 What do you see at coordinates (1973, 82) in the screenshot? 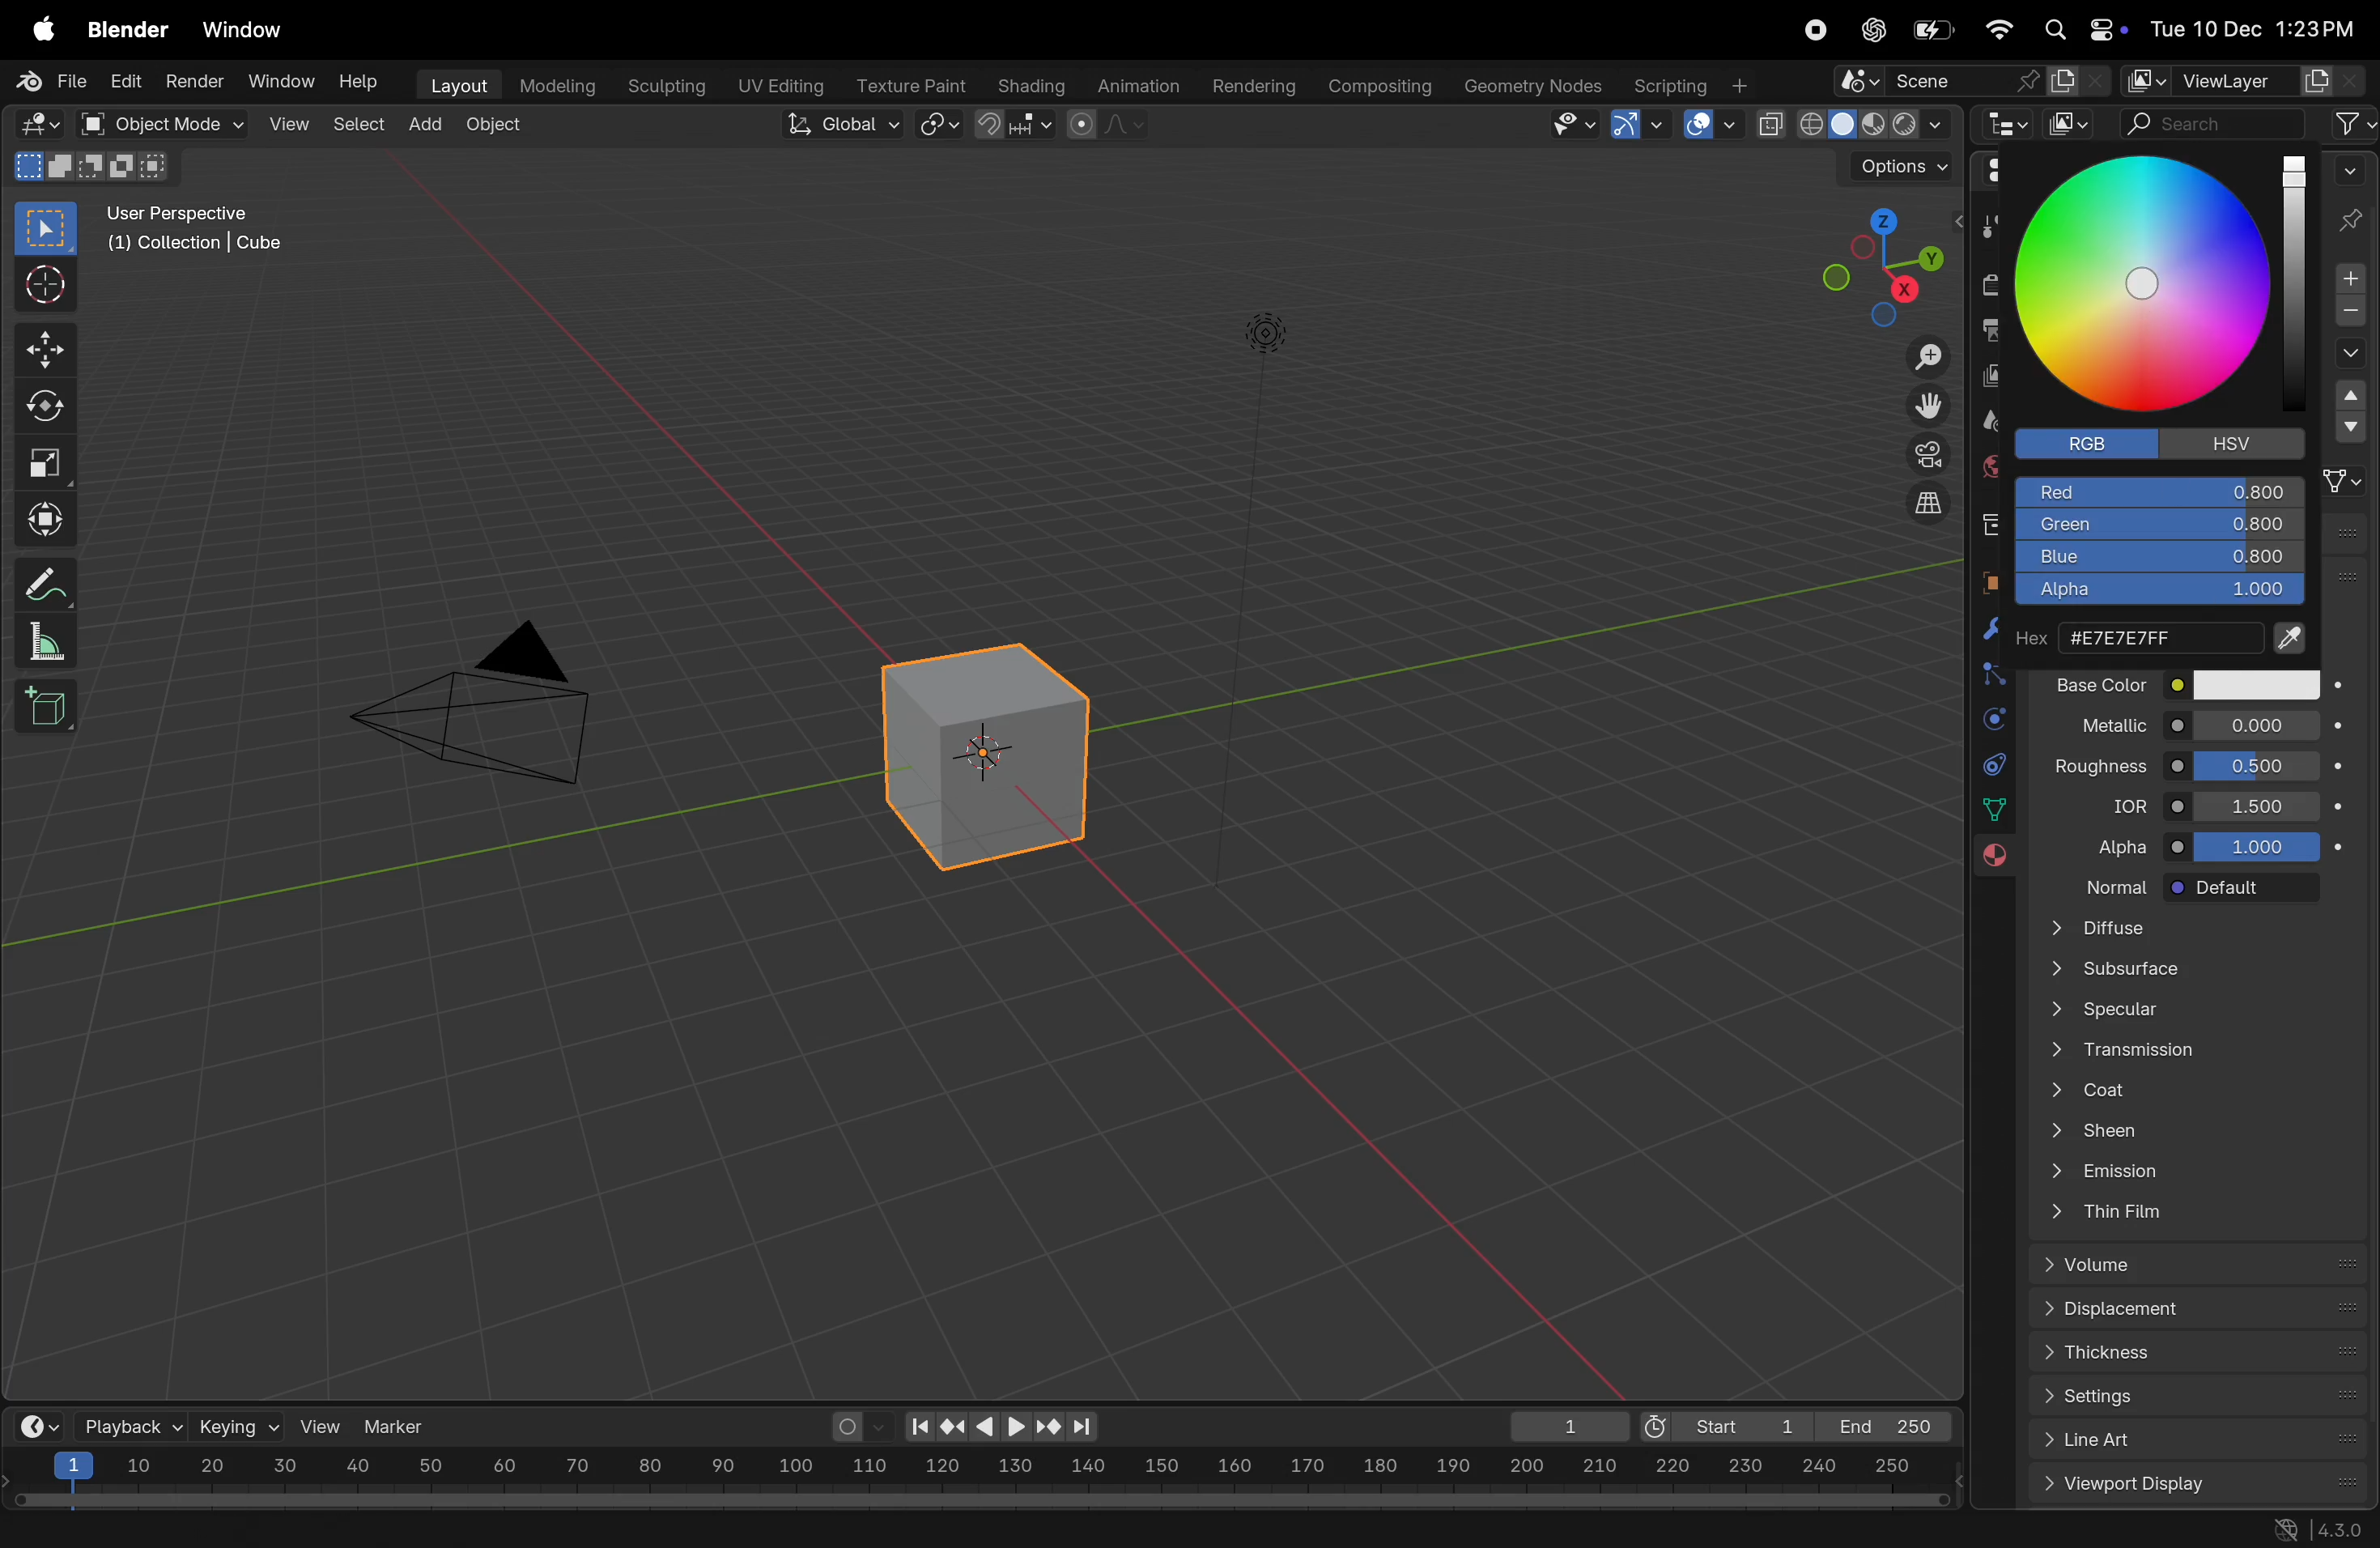
I see `scene` at bounding box center [1973, 82].